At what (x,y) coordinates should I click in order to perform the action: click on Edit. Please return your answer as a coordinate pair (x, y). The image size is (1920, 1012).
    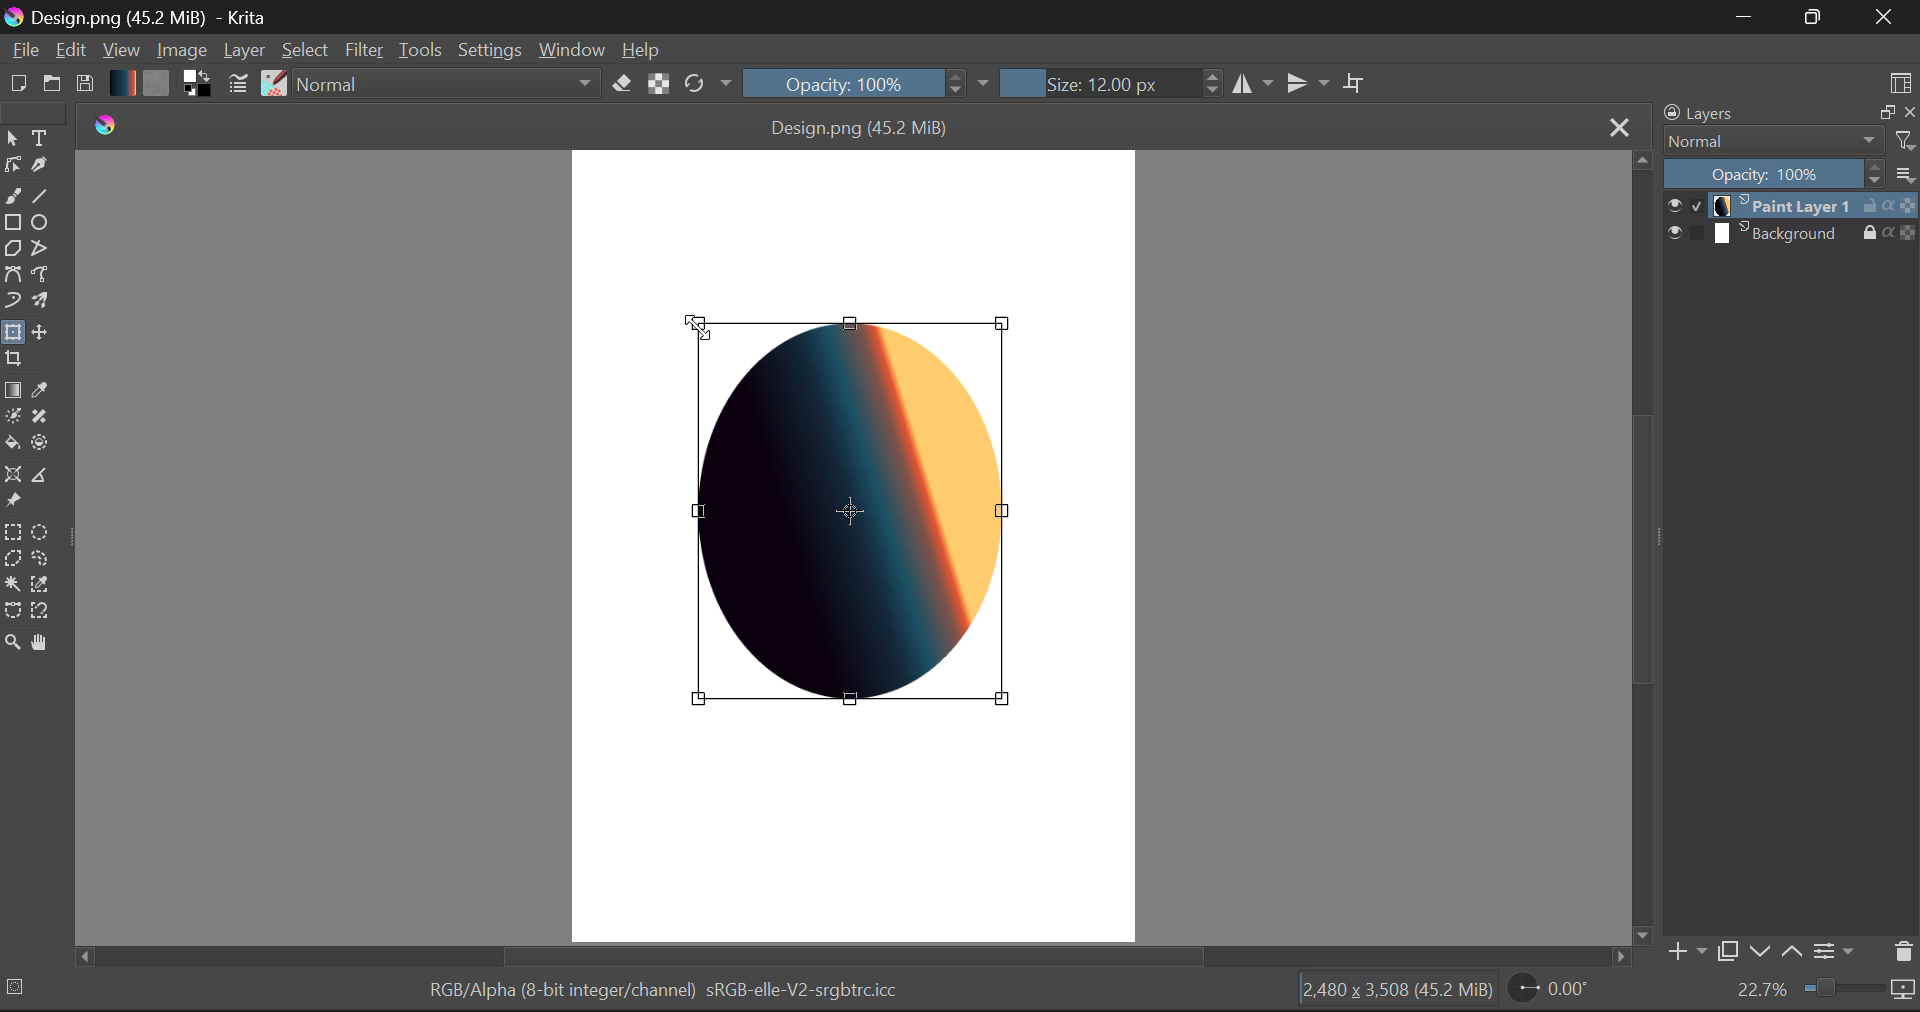
    Looking at the image, I should click on (70, 50).